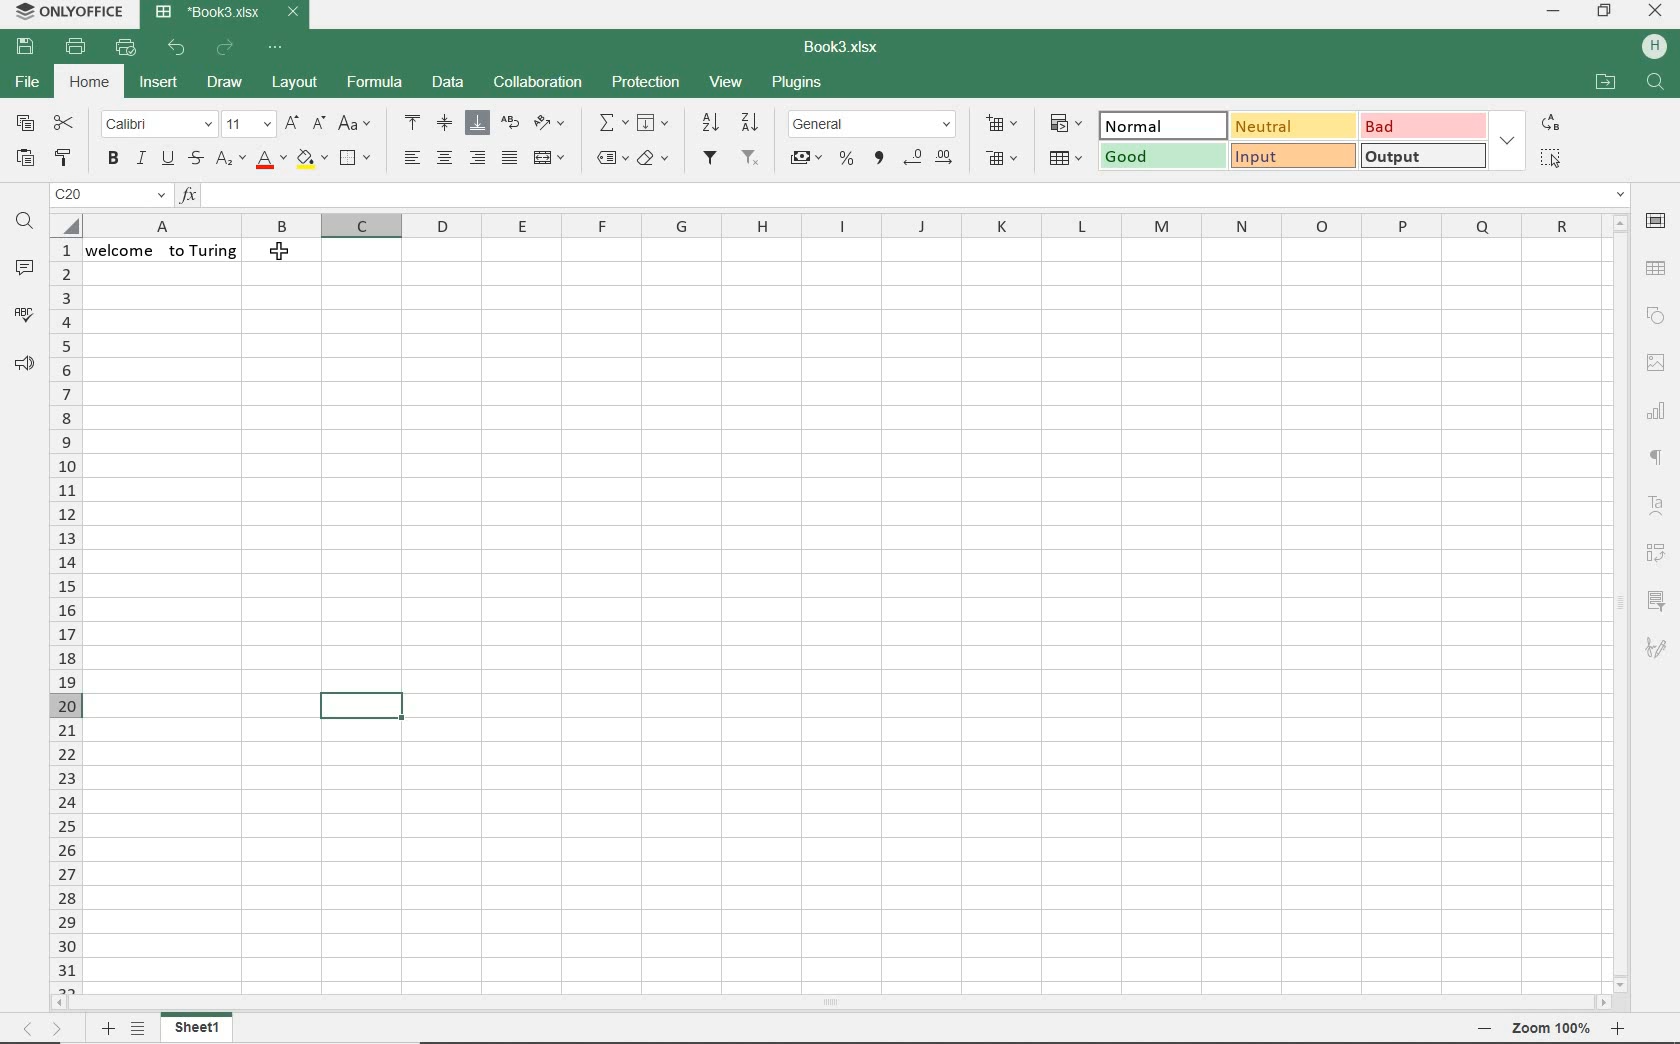 This screenshot has height=1044, width=1680. What do you see at coordinates (110, 1029) in the screenshot?
I see `add sheet` at bounding box center [110, 1029].